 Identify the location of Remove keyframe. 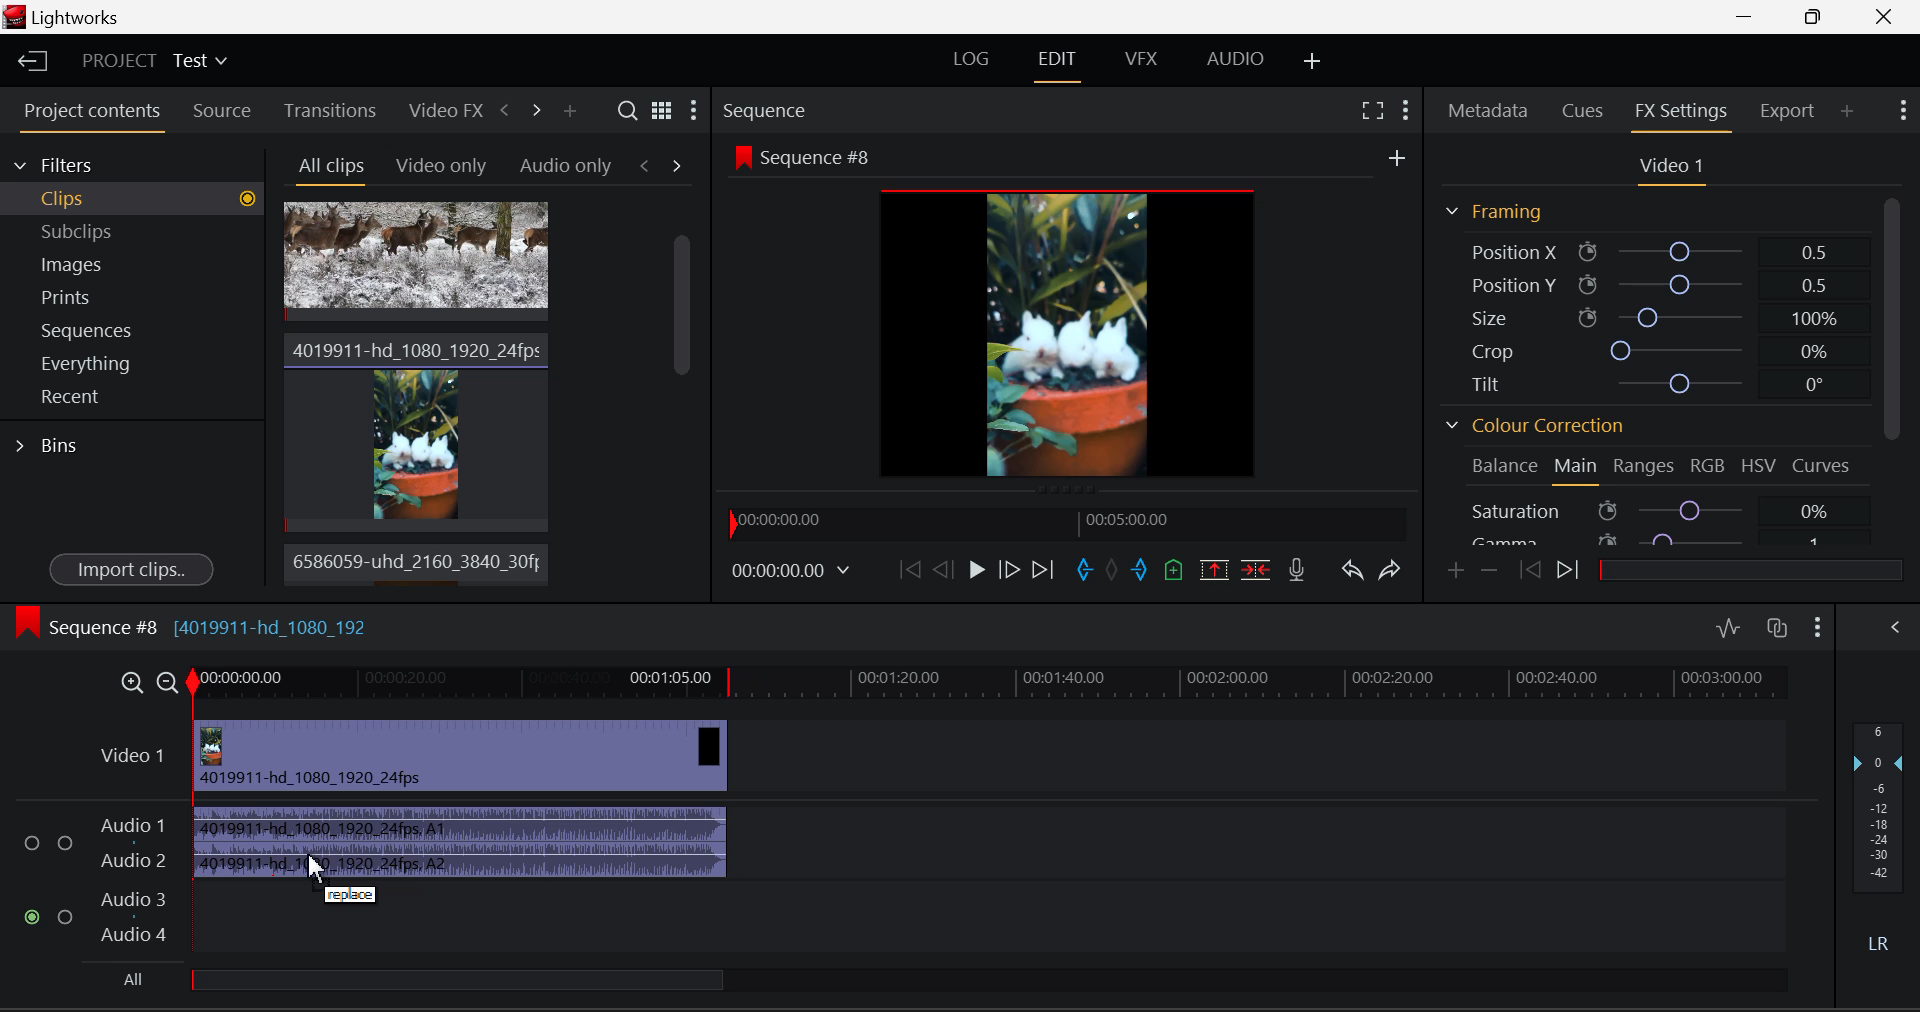
(1490, 572).